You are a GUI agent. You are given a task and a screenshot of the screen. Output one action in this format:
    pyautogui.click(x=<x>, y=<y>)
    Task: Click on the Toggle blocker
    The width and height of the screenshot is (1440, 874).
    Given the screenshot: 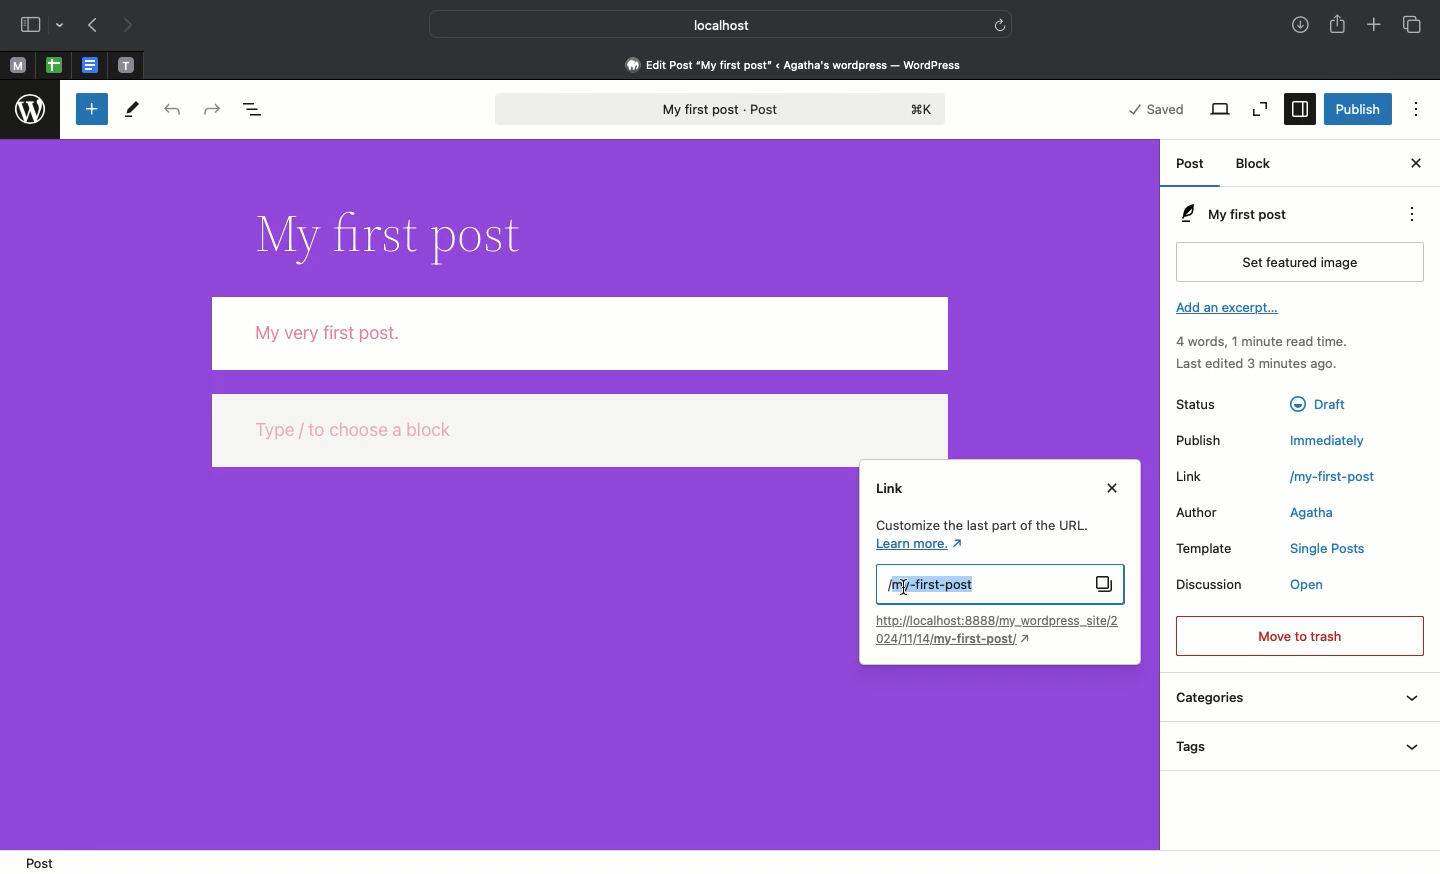 What is the action you would take?
    pyautogui.click(x=92, y=108)
    